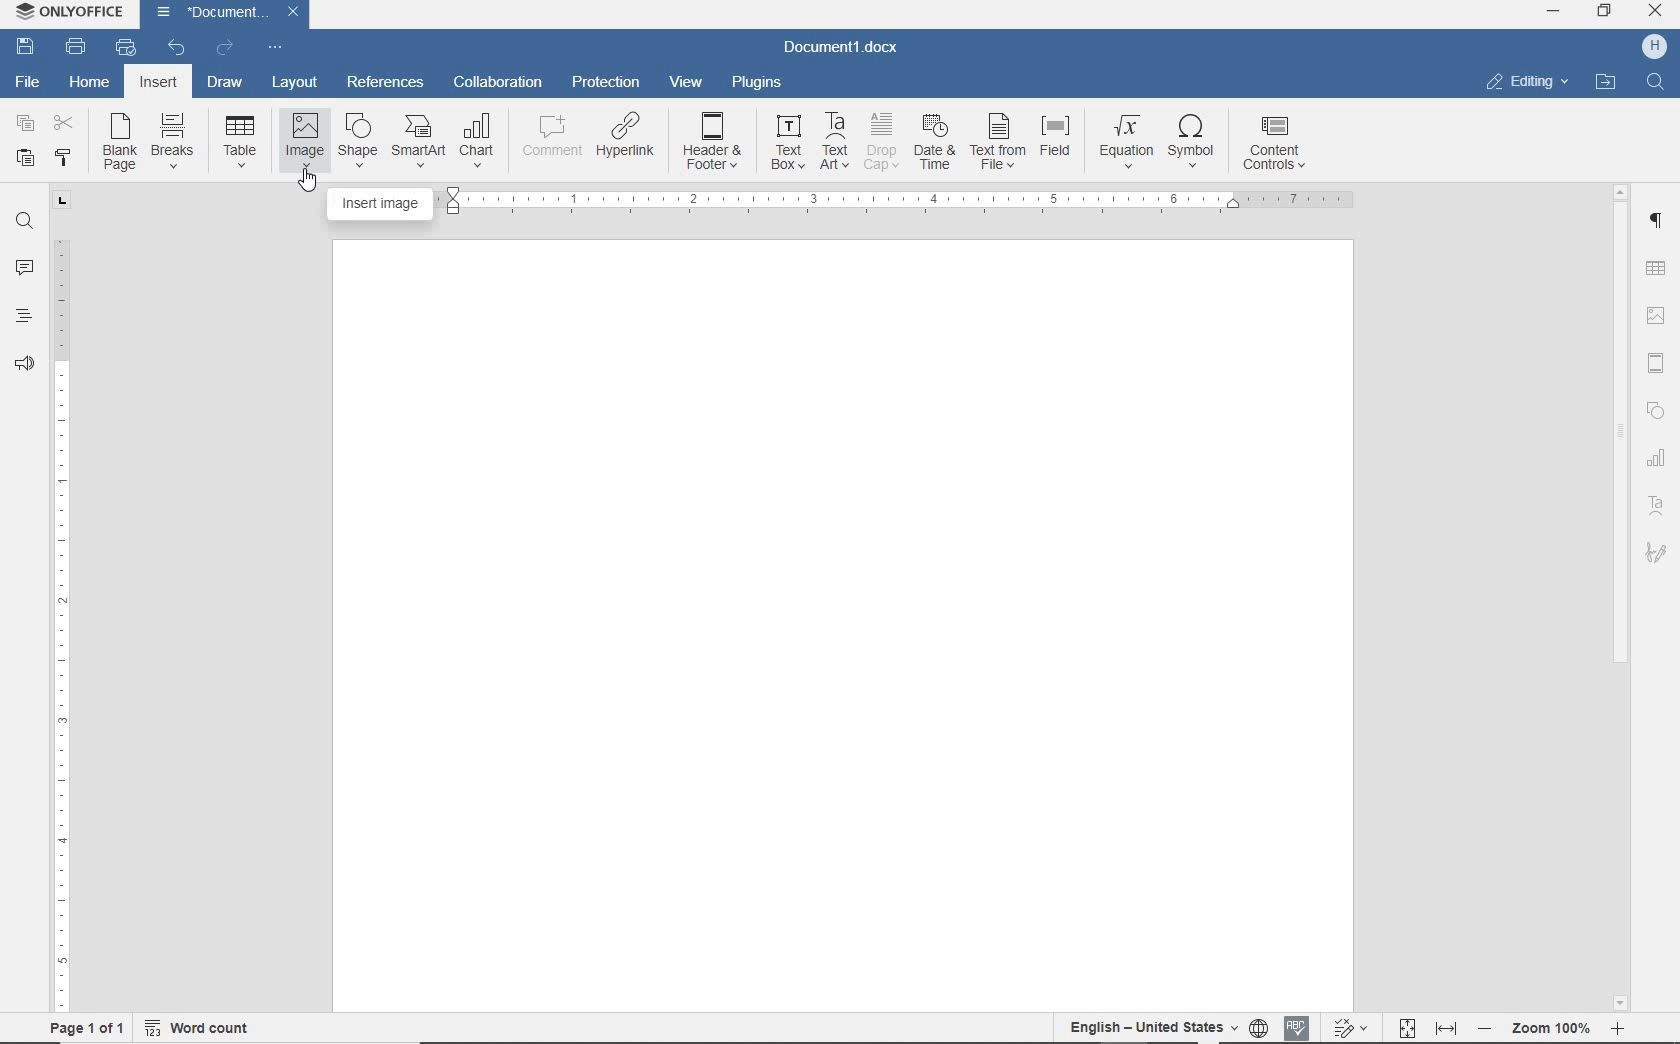  I want to click on references, so click(387, 83).